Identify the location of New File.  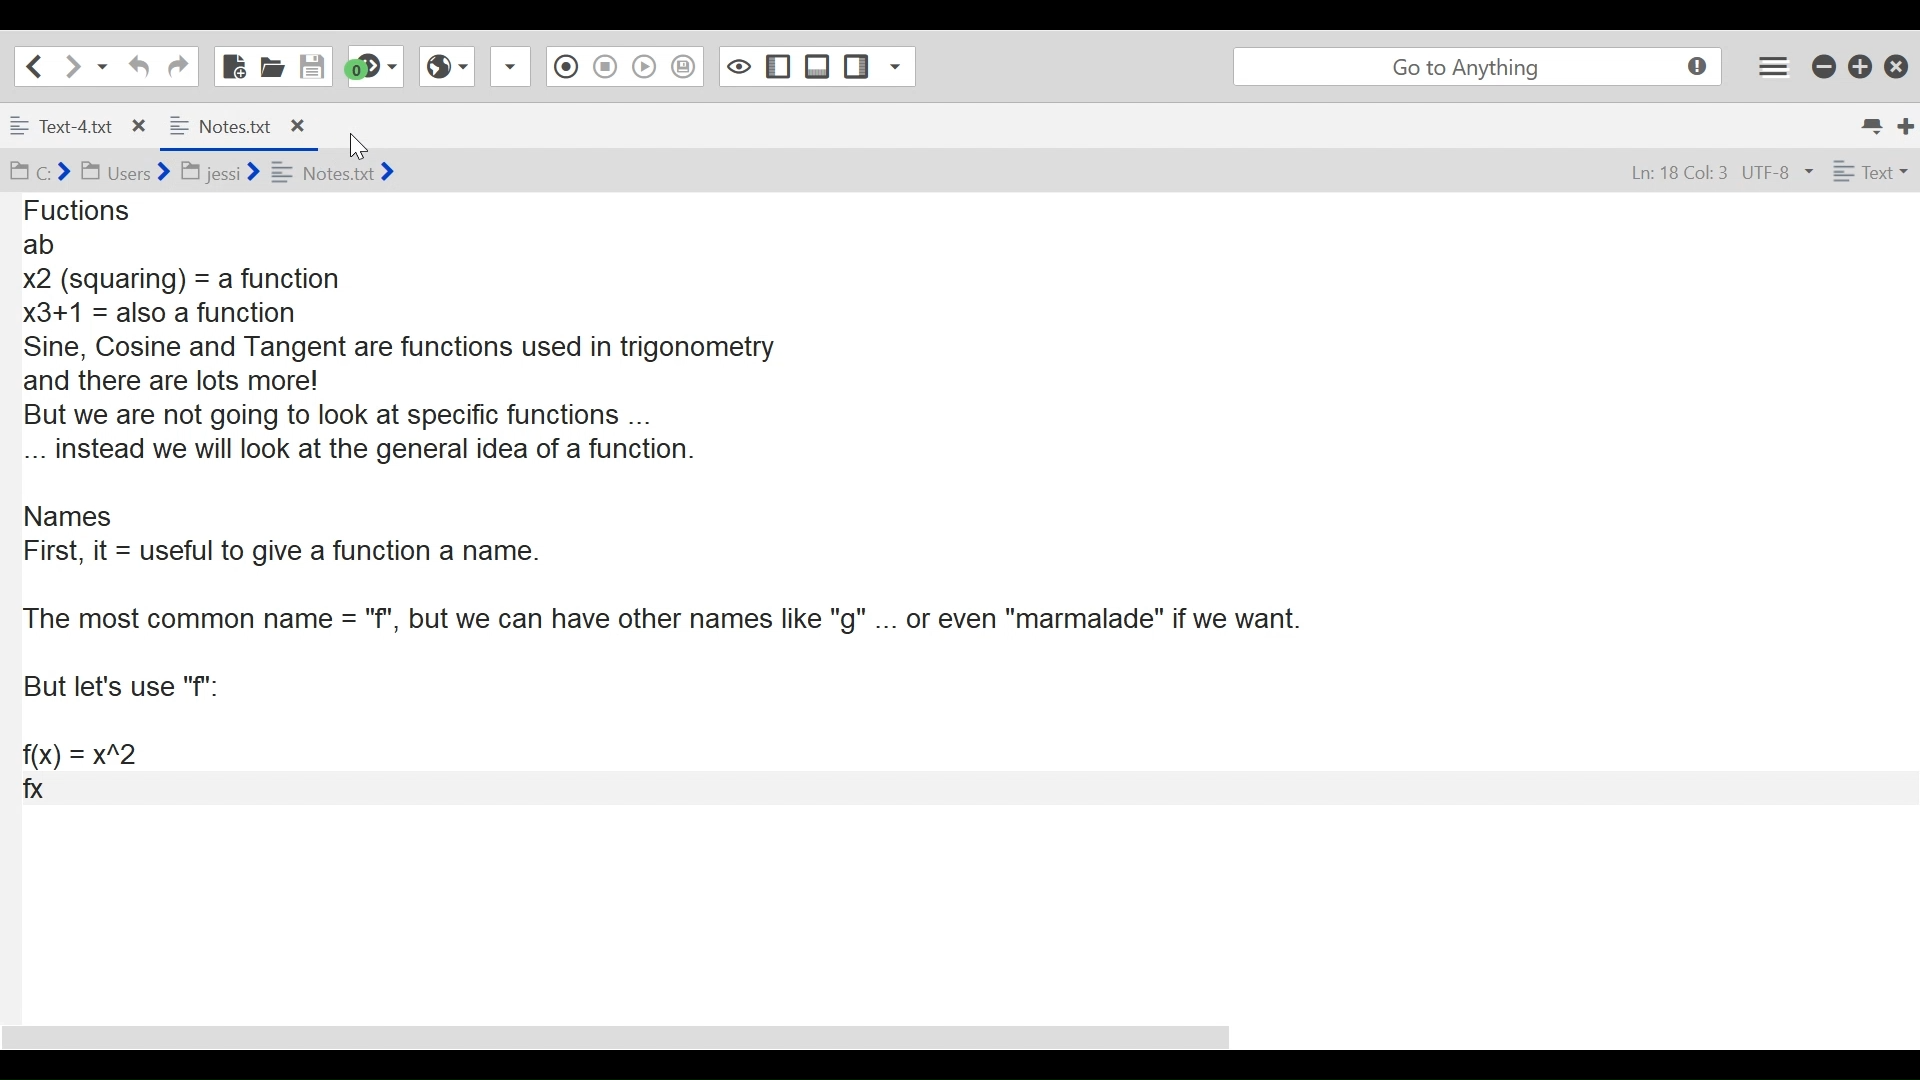
(231, 65).